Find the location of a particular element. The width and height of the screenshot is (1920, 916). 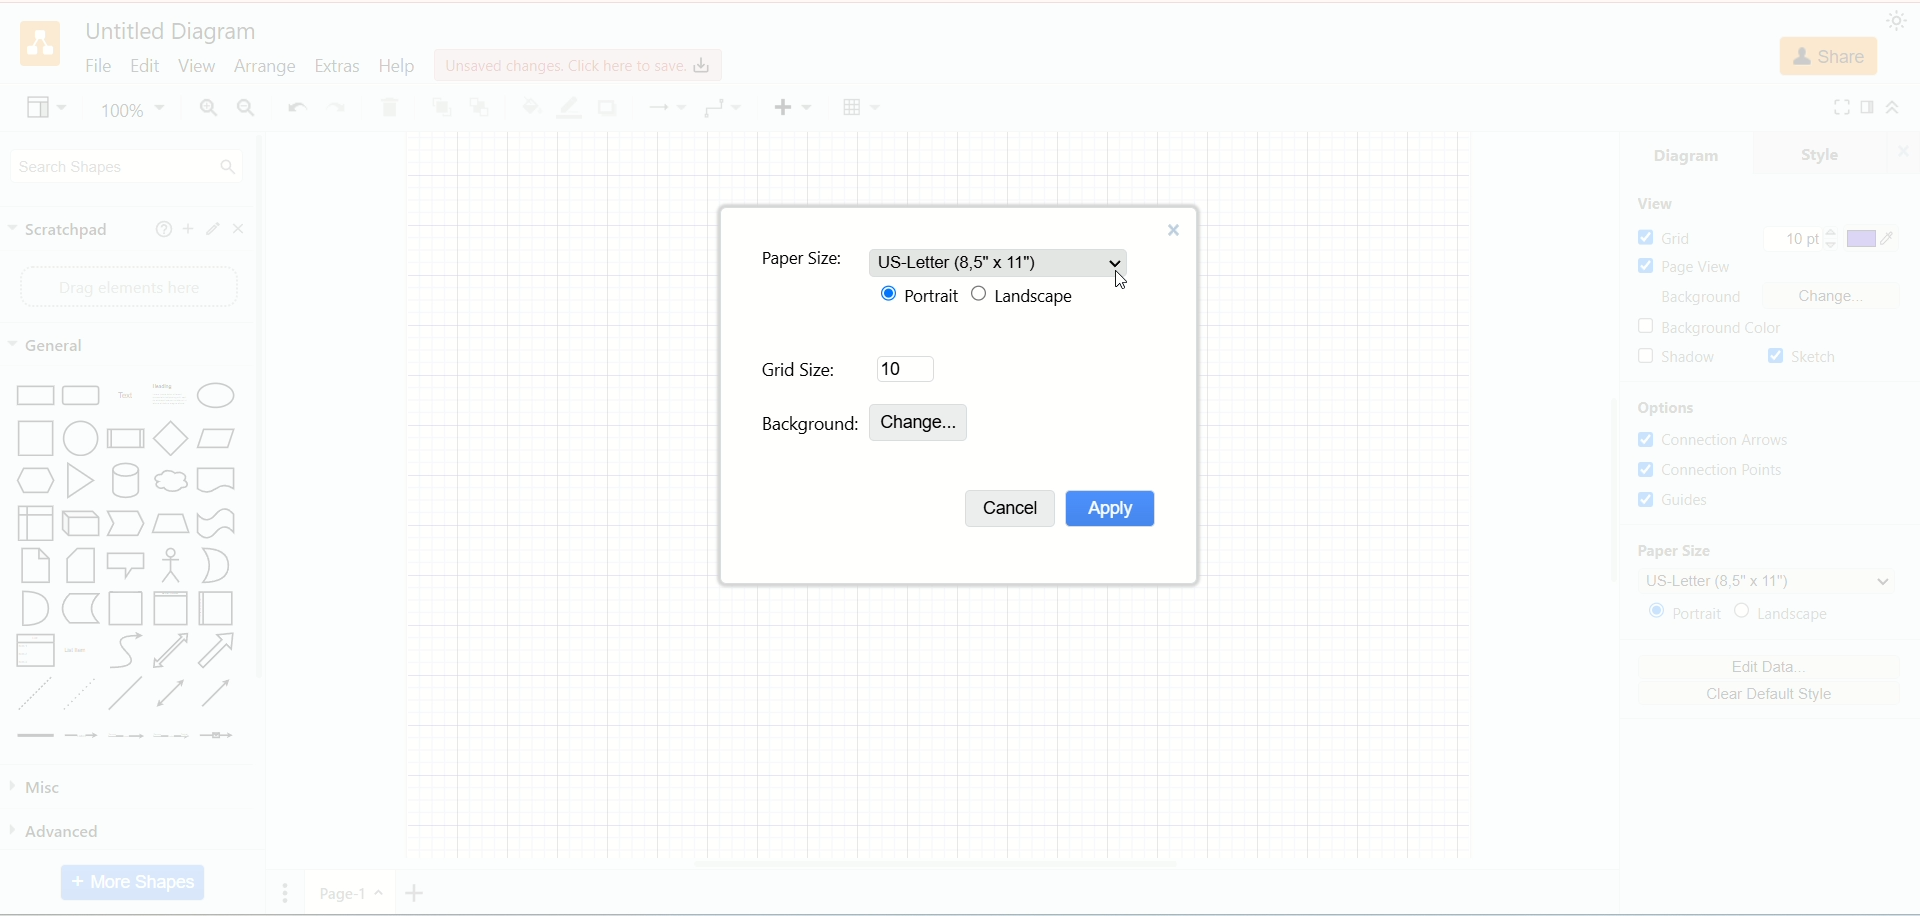

scratch pad is located at coordinates (60, 231).